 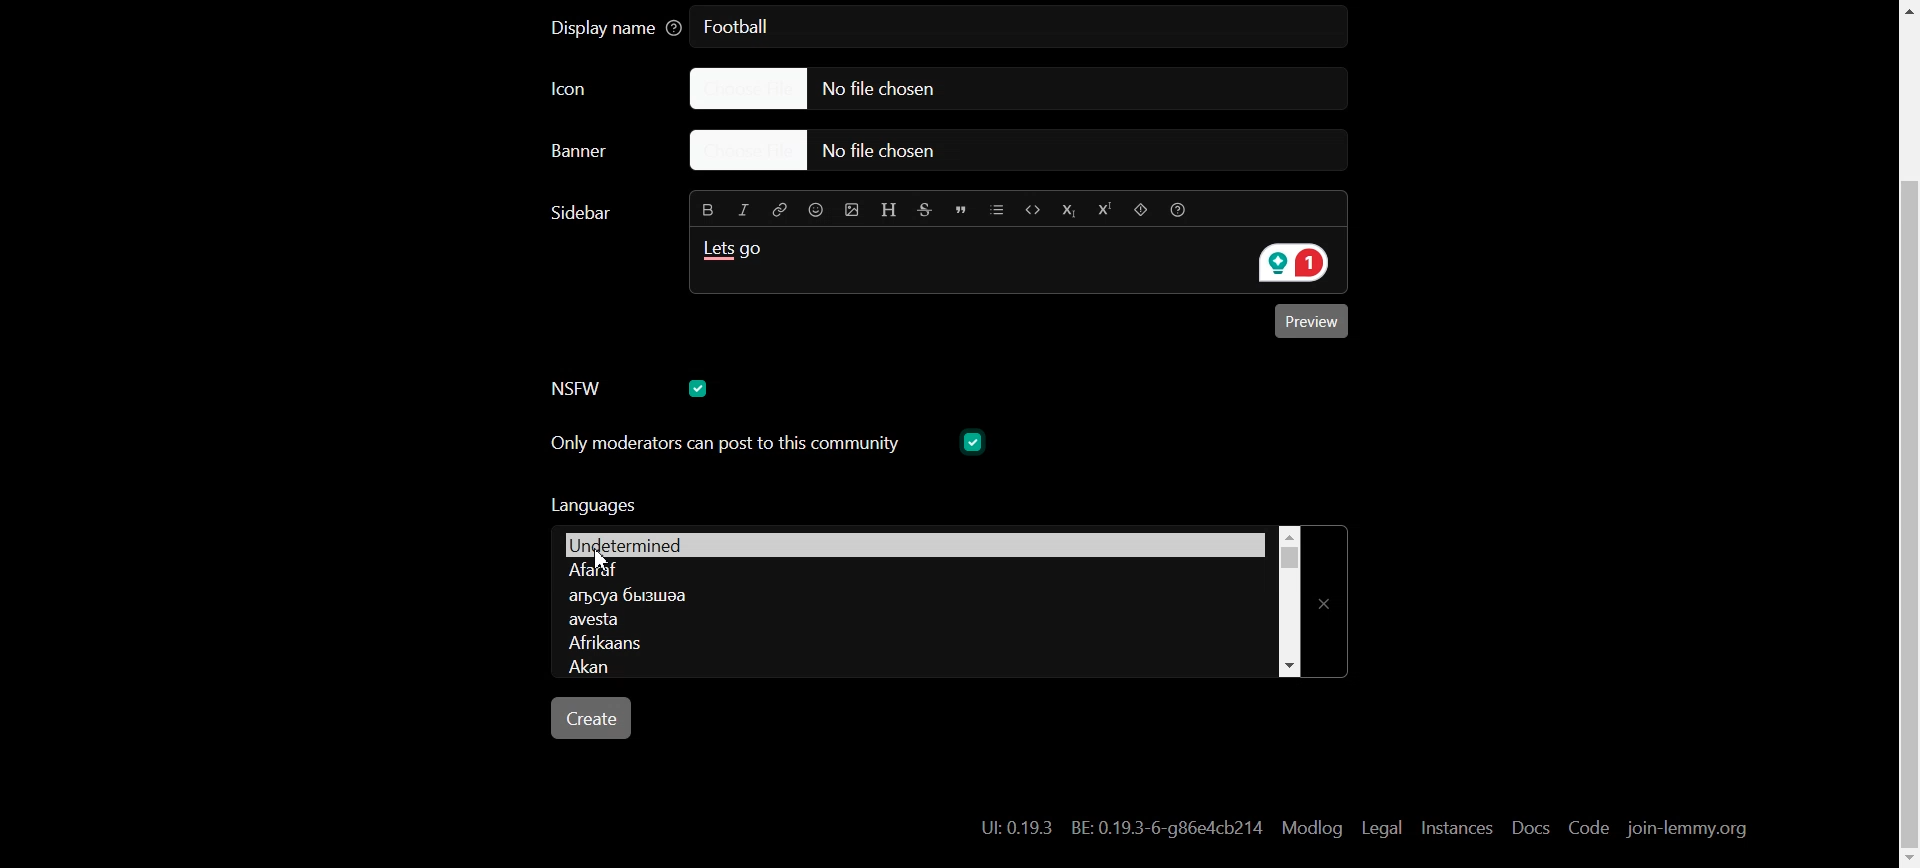 I want to click on Language, so click(x=905, y=596).